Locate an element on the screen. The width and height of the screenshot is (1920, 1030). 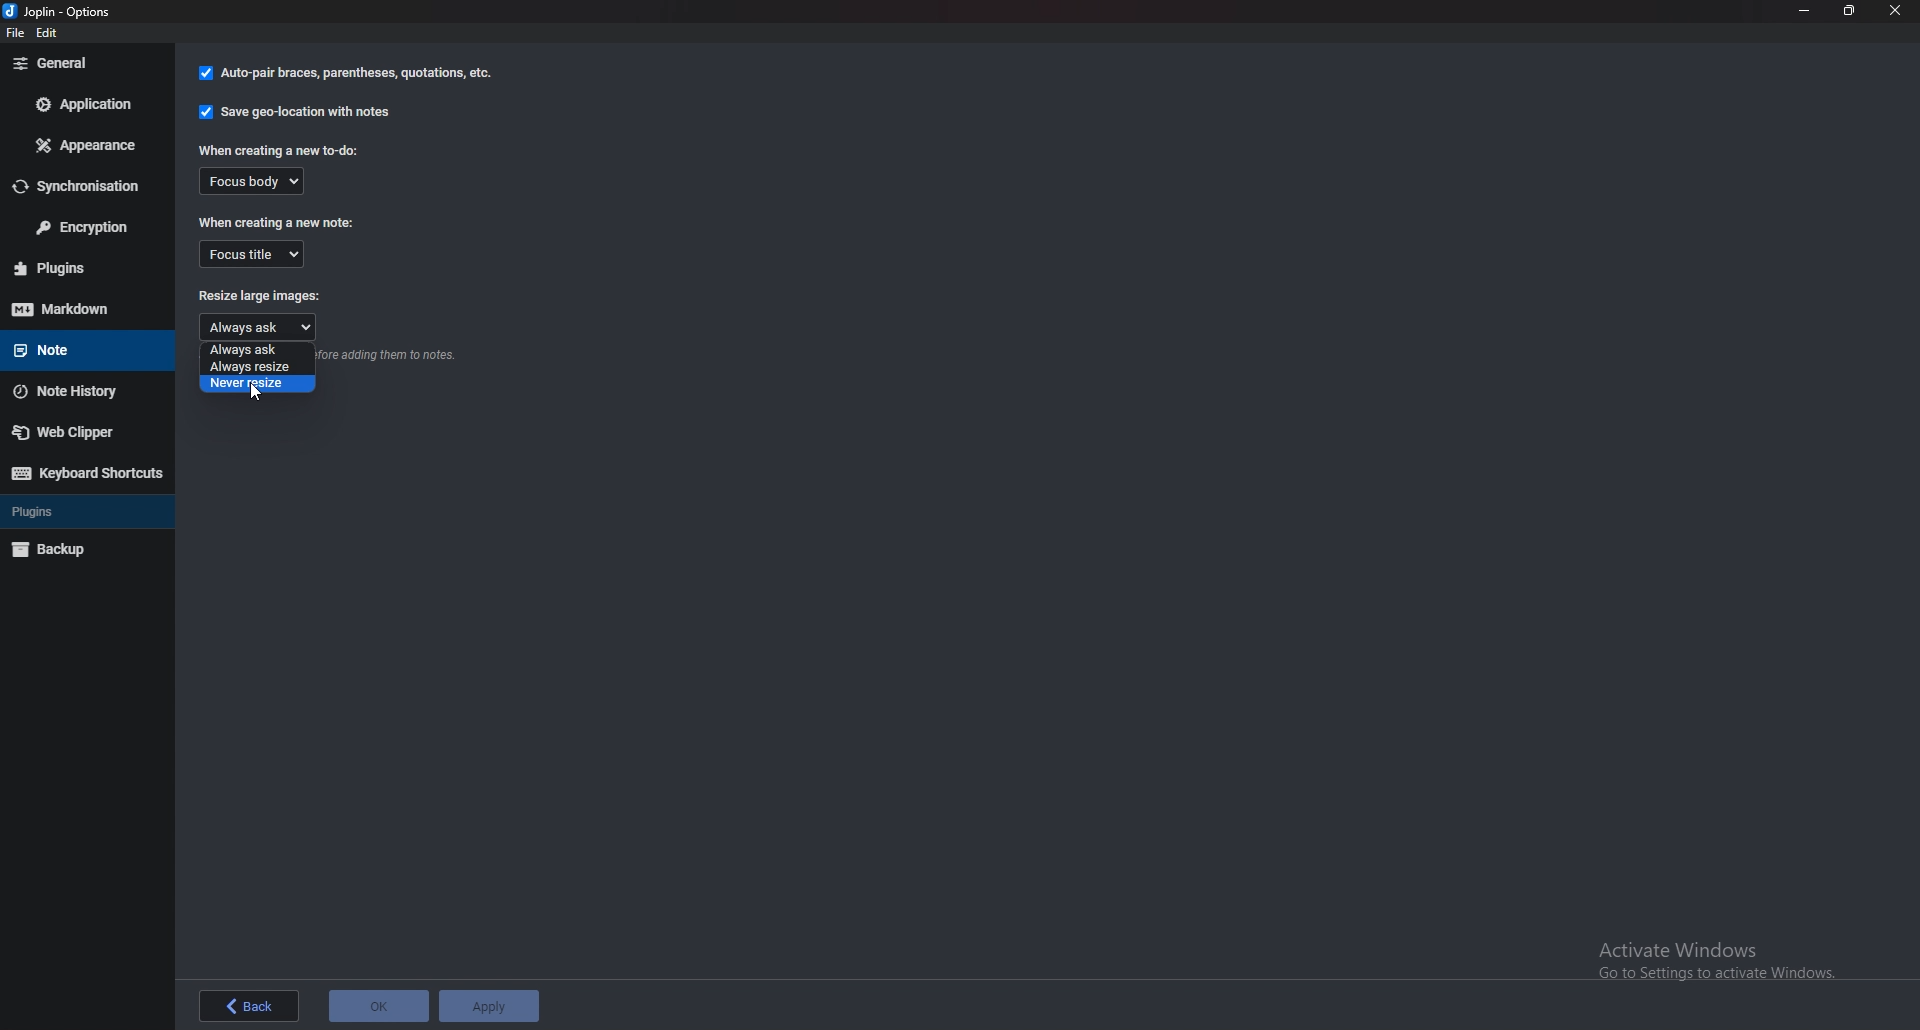
file is located at coordinates (19, 37).